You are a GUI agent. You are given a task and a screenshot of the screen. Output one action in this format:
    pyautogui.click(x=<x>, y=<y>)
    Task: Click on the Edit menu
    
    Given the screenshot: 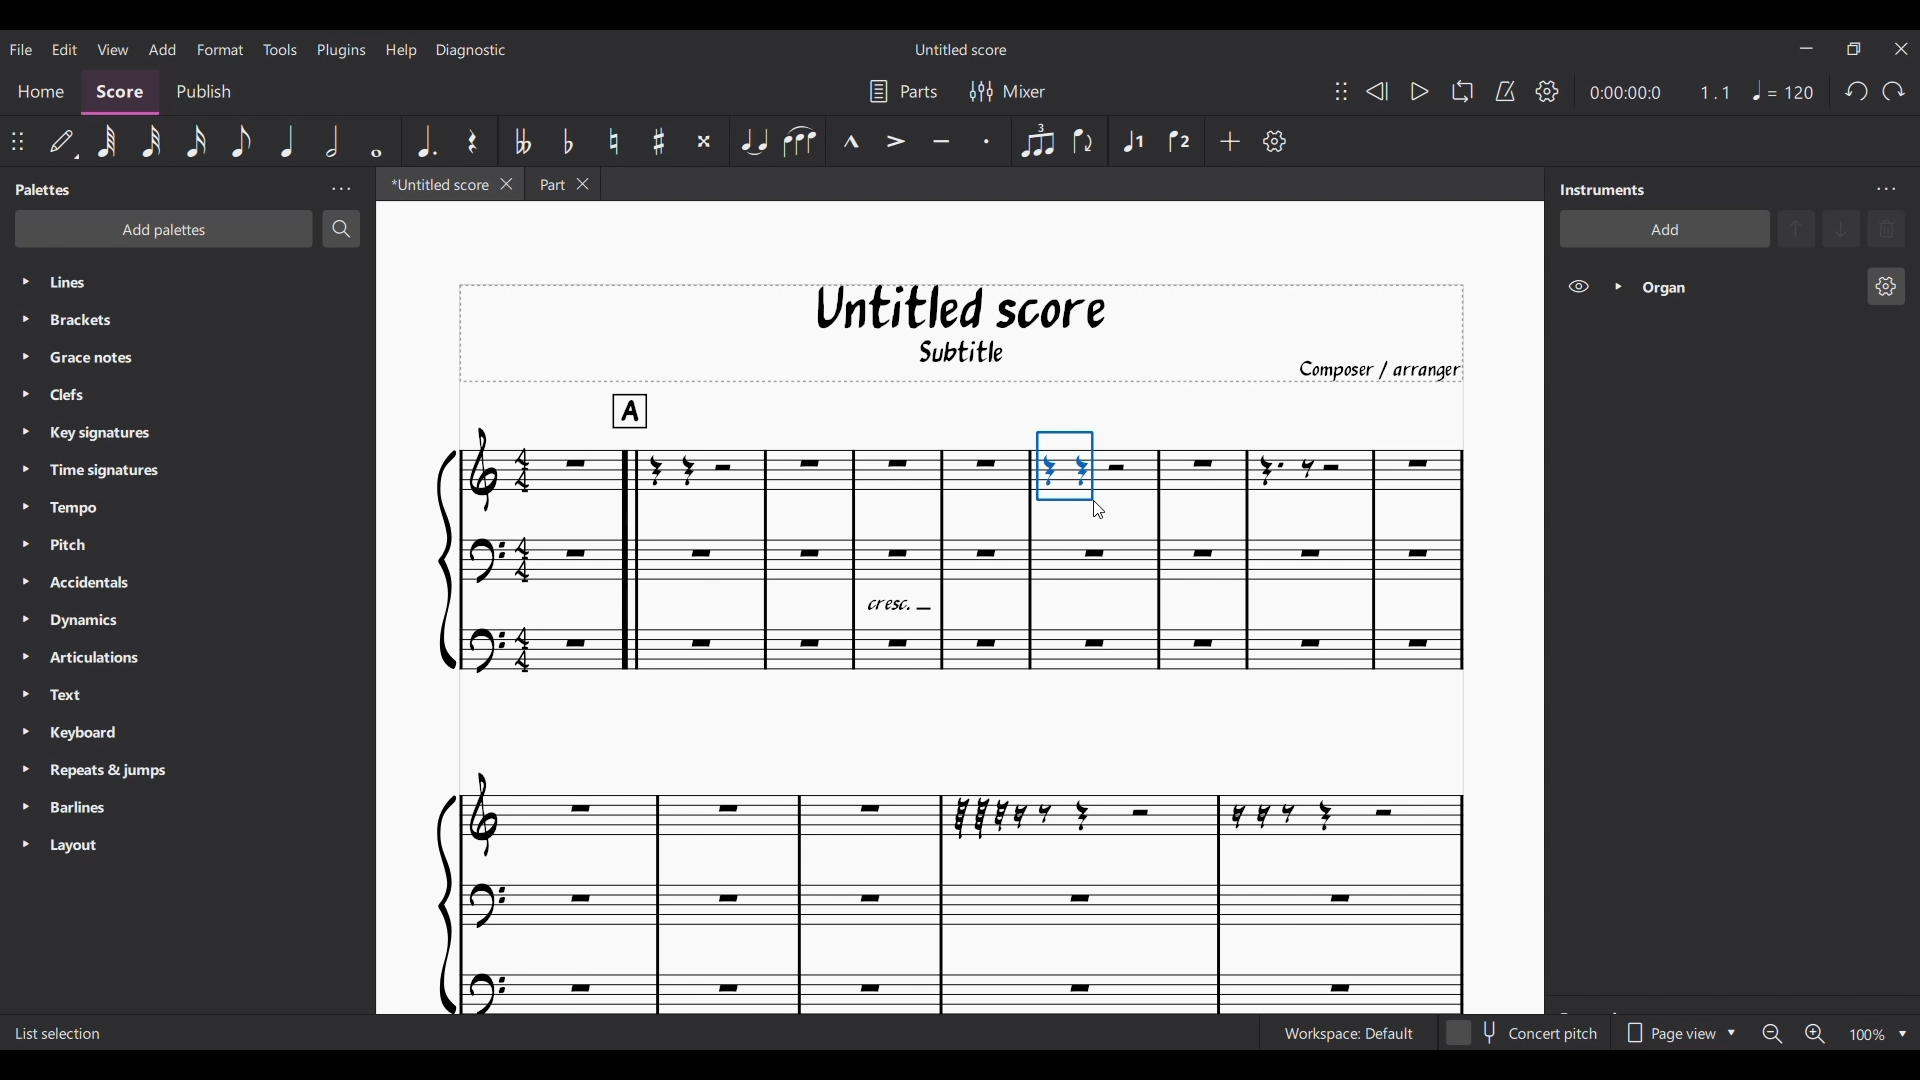 What is the action you would take?
    pyautogui.click(x=64, y=47)
    